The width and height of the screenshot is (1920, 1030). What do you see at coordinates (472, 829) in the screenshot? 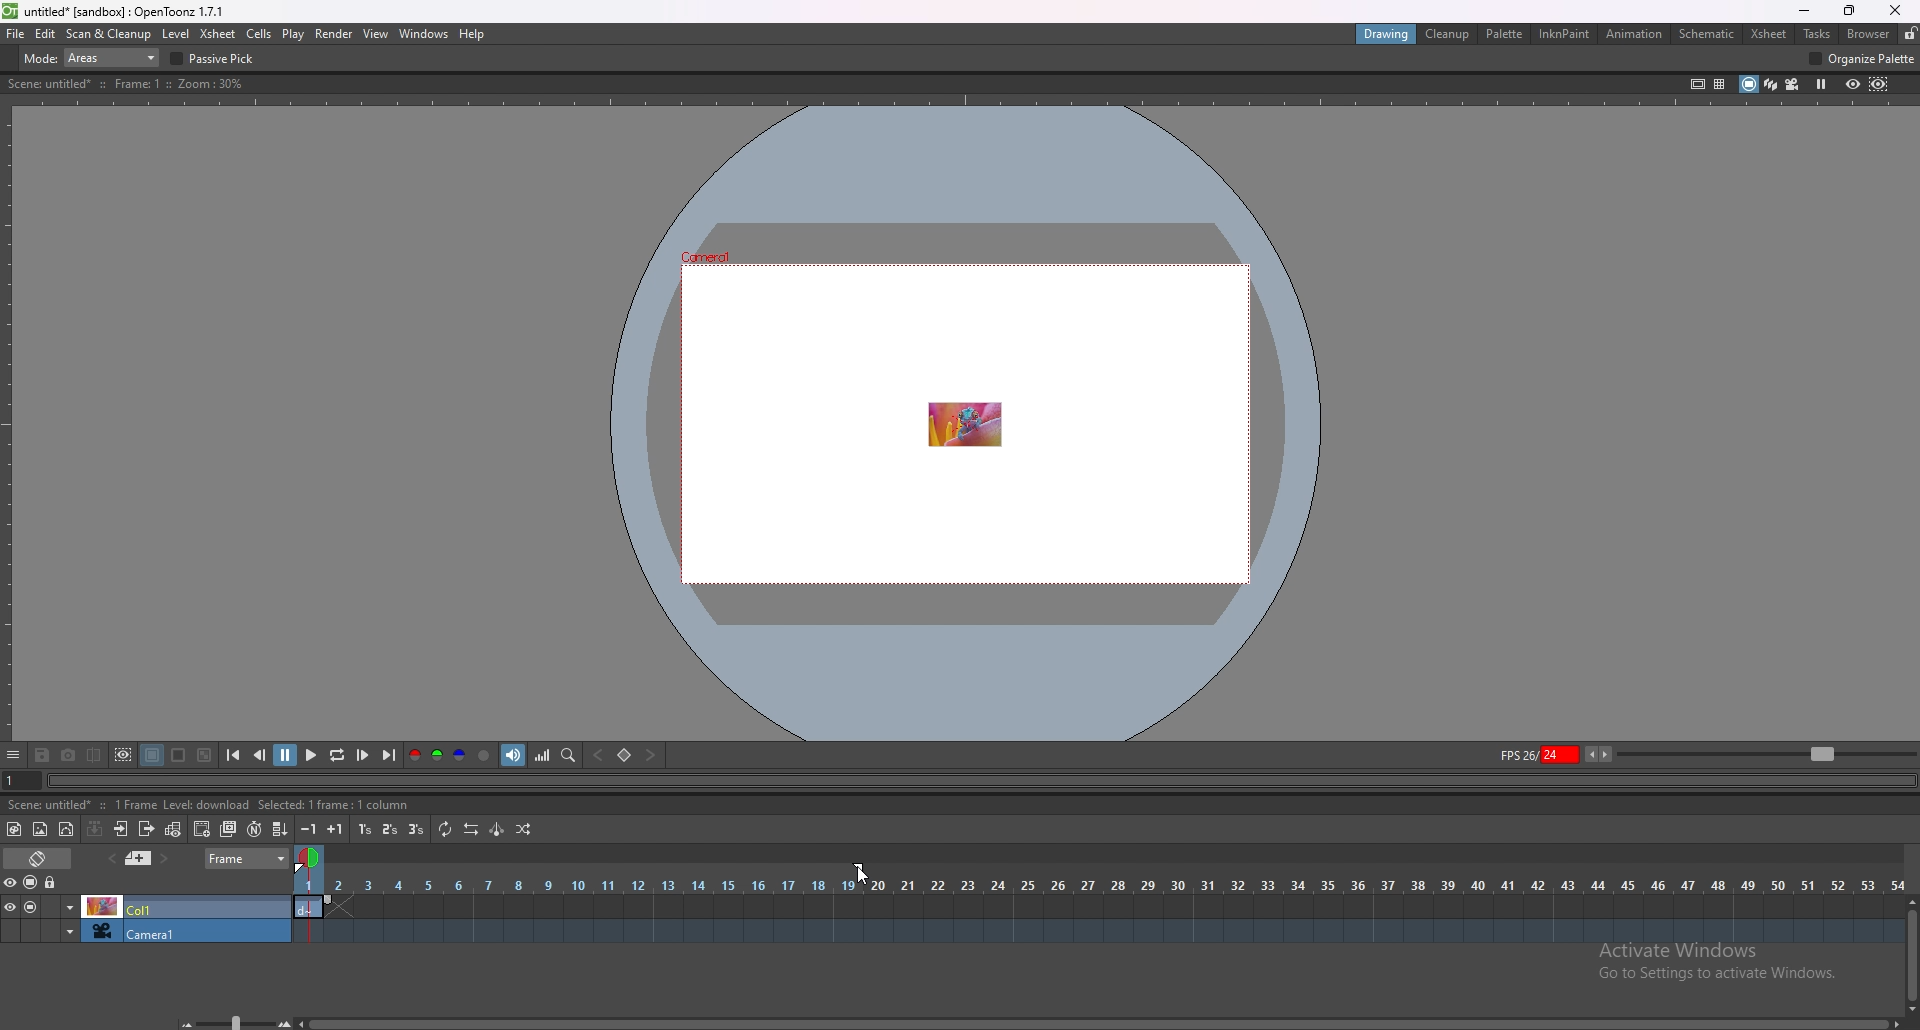
I see `reverse` at bounding box center [472, 829].